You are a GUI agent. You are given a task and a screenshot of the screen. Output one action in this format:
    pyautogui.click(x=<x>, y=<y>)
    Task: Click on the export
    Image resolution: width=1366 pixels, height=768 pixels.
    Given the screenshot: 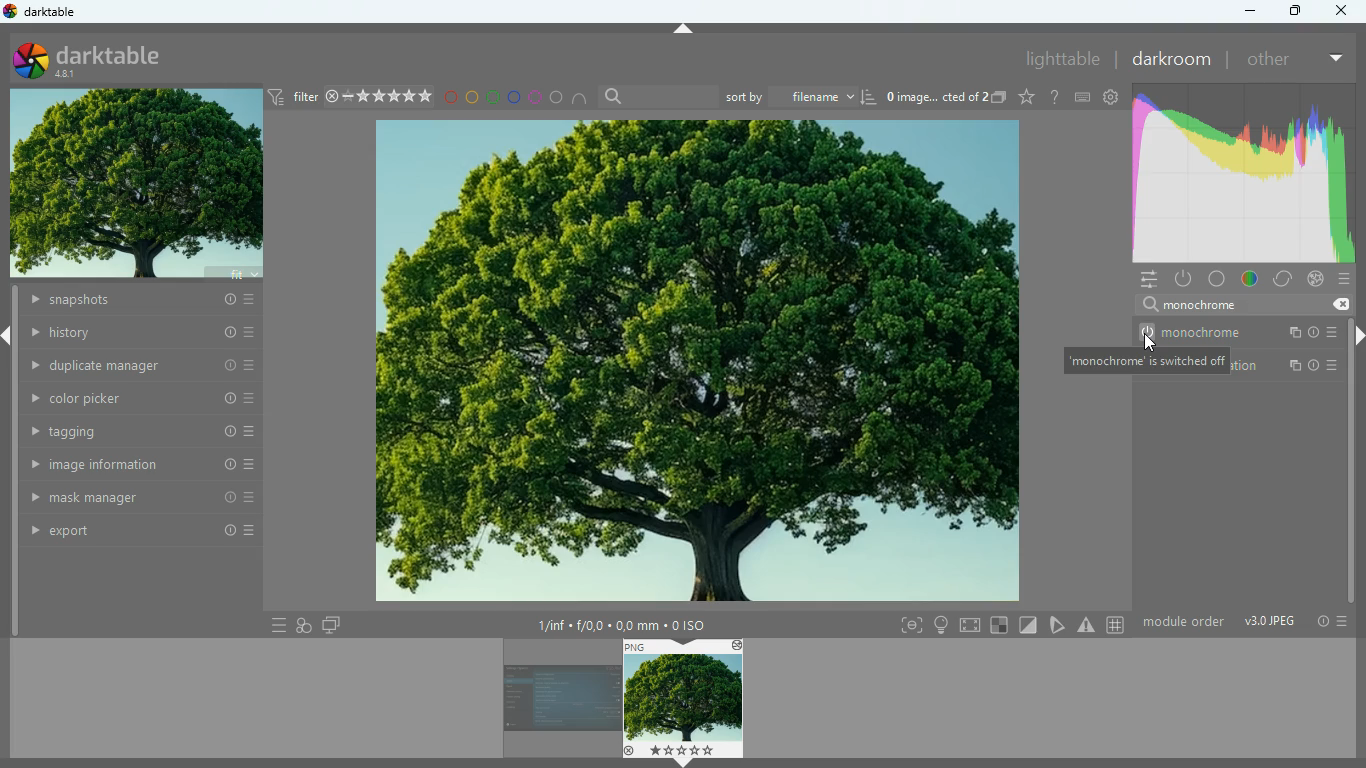 What is the action you would take?
    pyautogui.click(x=142, y=531)
    